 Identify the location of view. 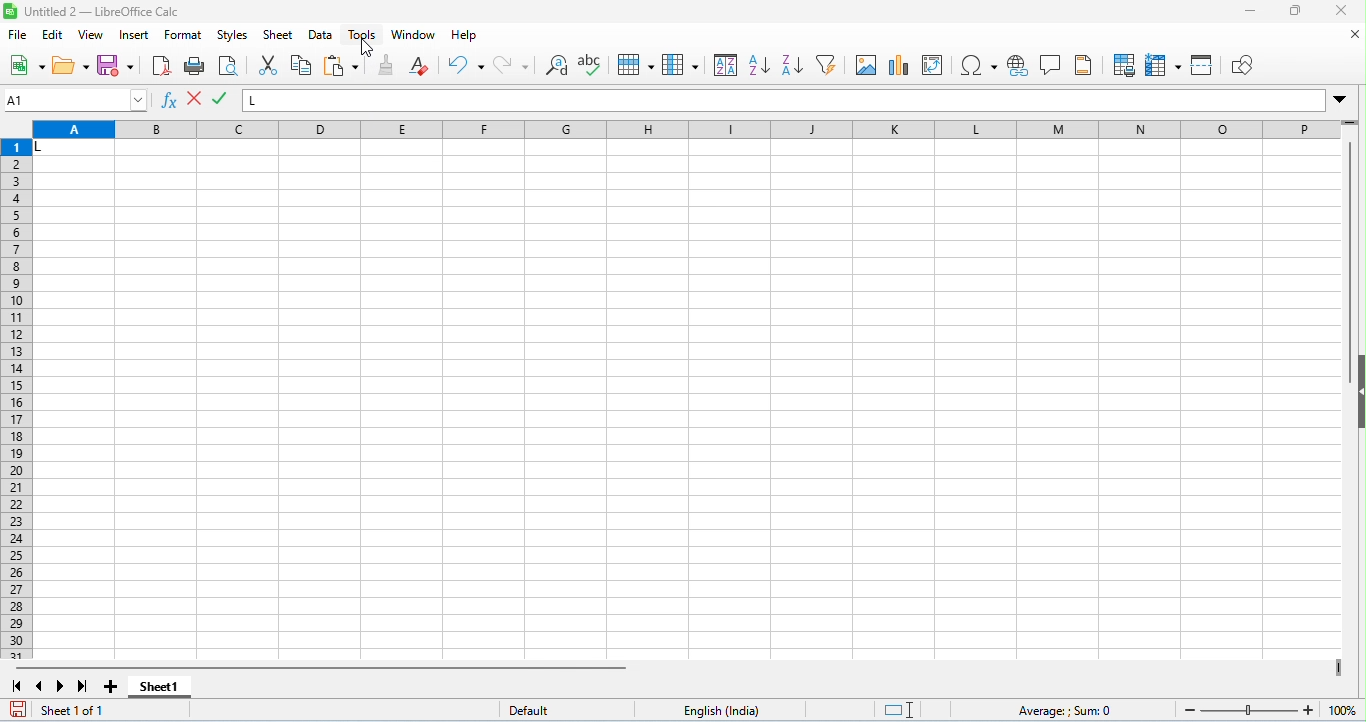
(92, 35).